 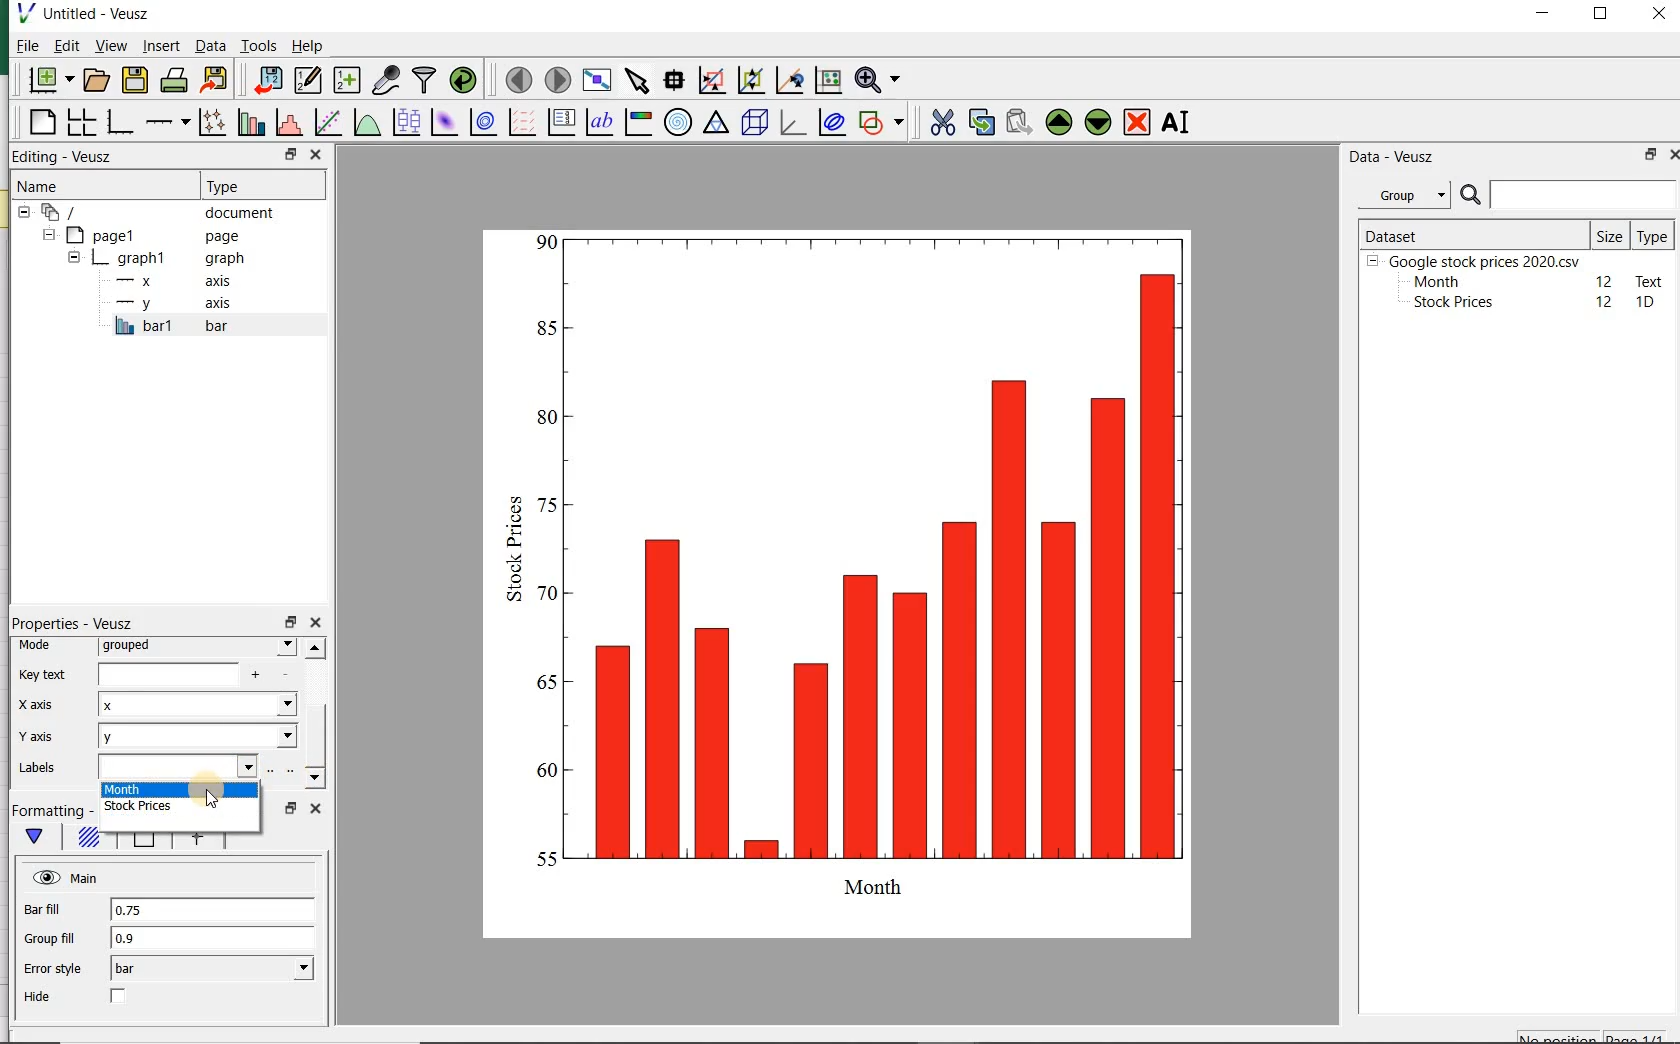 What do you see at coordinates (1398, 195) in the screenshot?
I see `Group datasets with property given` at bounding box center [1398, 195].